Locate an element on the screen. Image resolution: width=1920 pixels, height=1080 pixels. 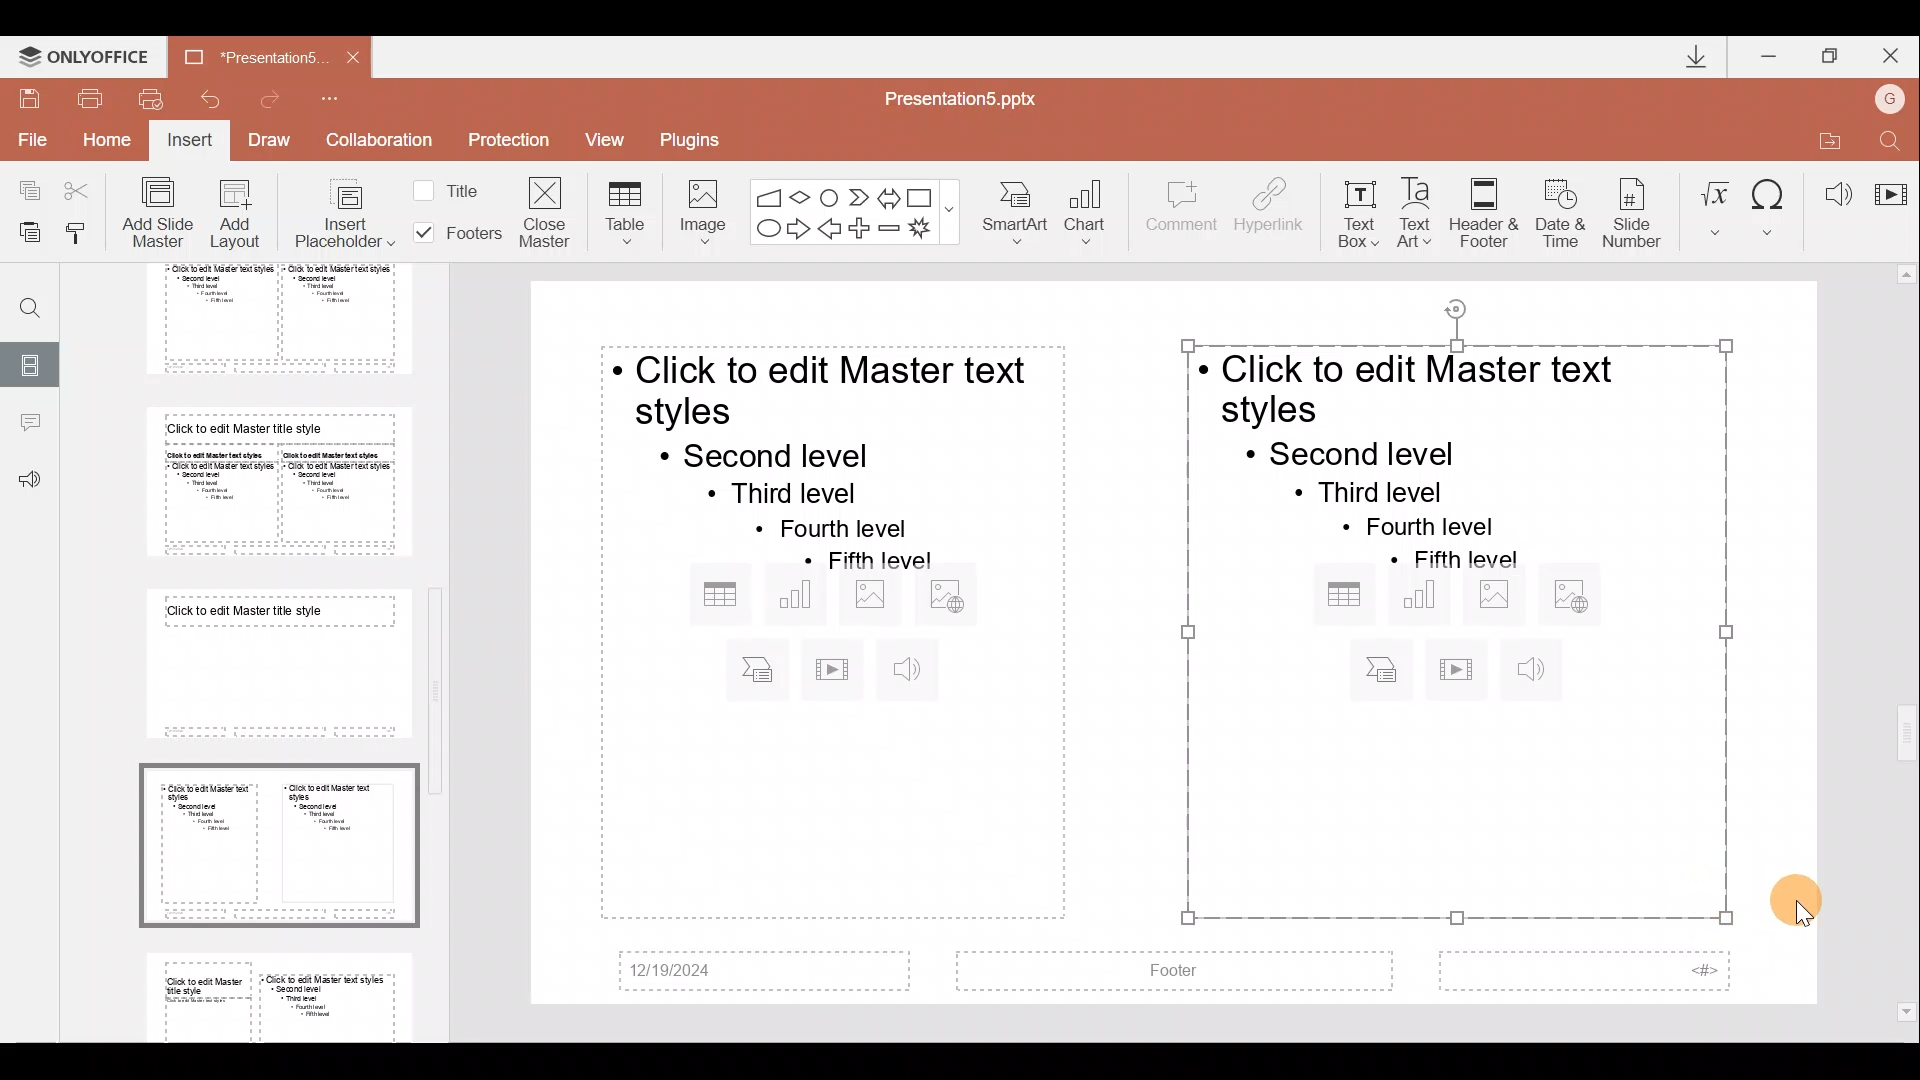
Title is located at coordinates (452, 189).